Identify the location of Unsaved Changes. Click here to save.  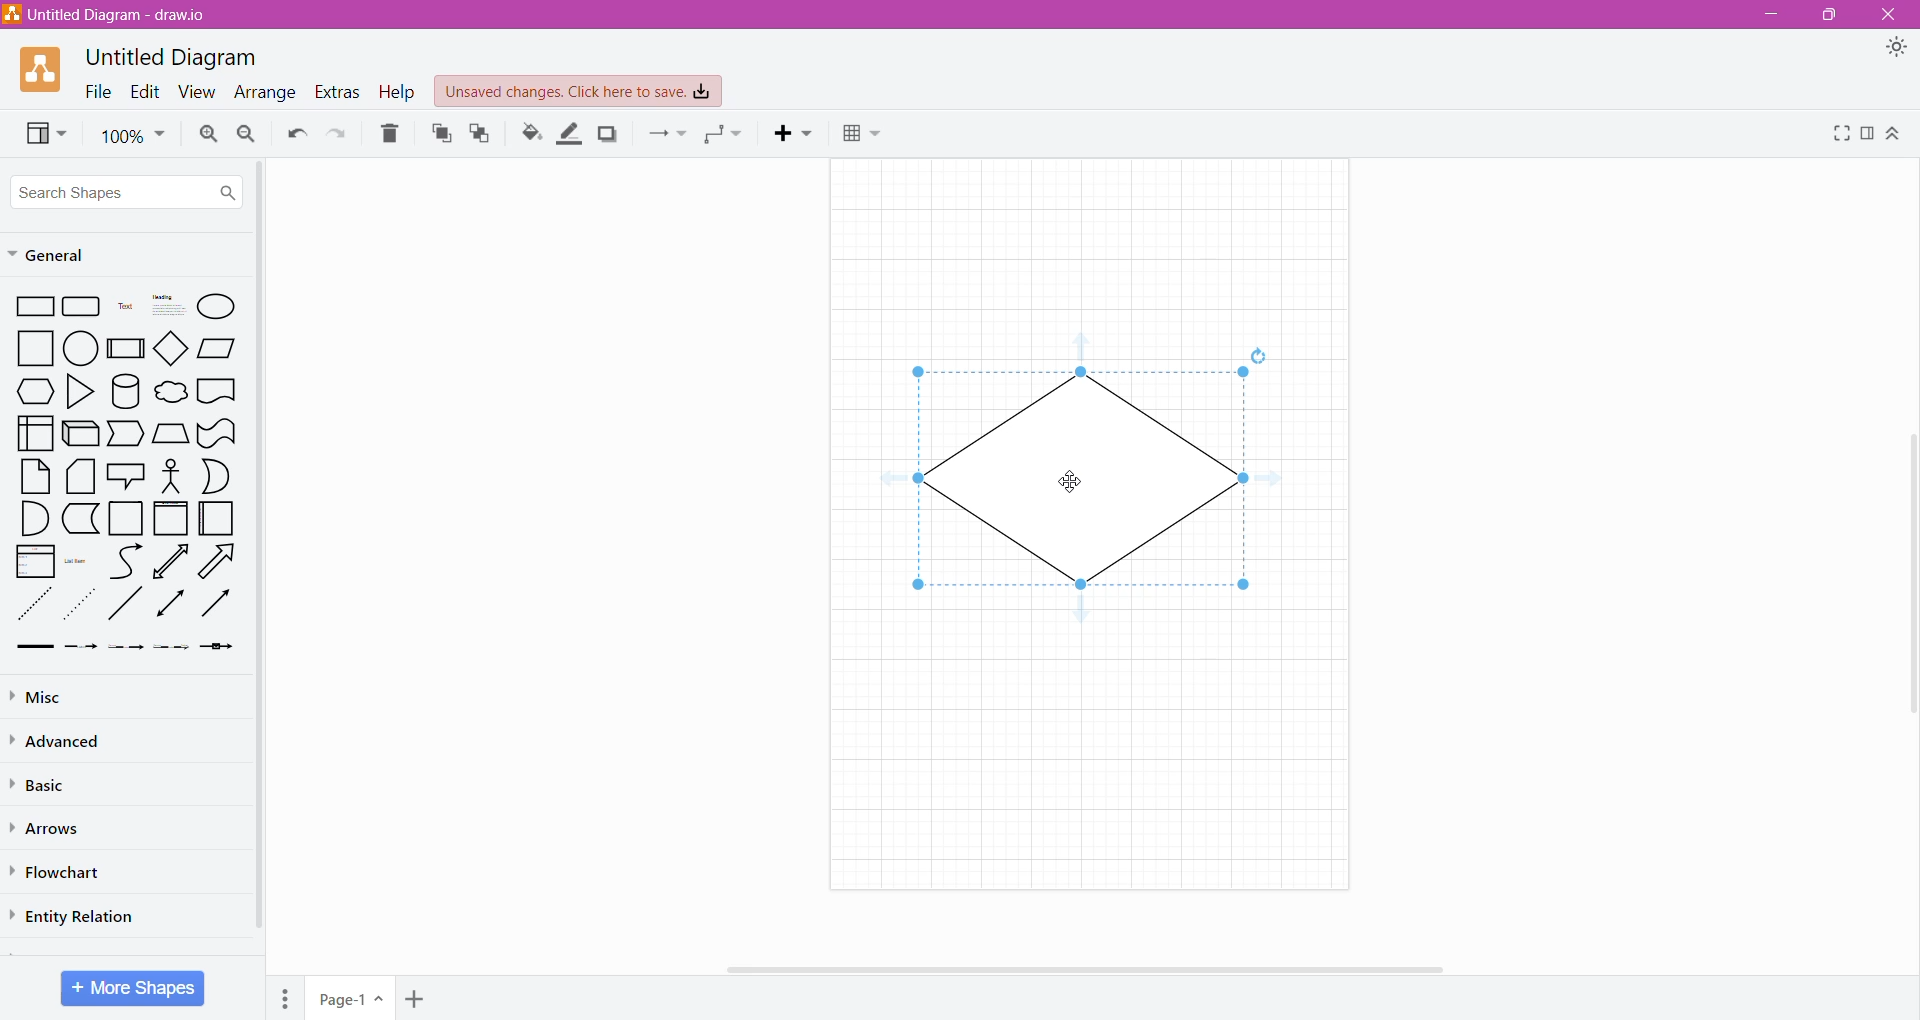
(578, 91).